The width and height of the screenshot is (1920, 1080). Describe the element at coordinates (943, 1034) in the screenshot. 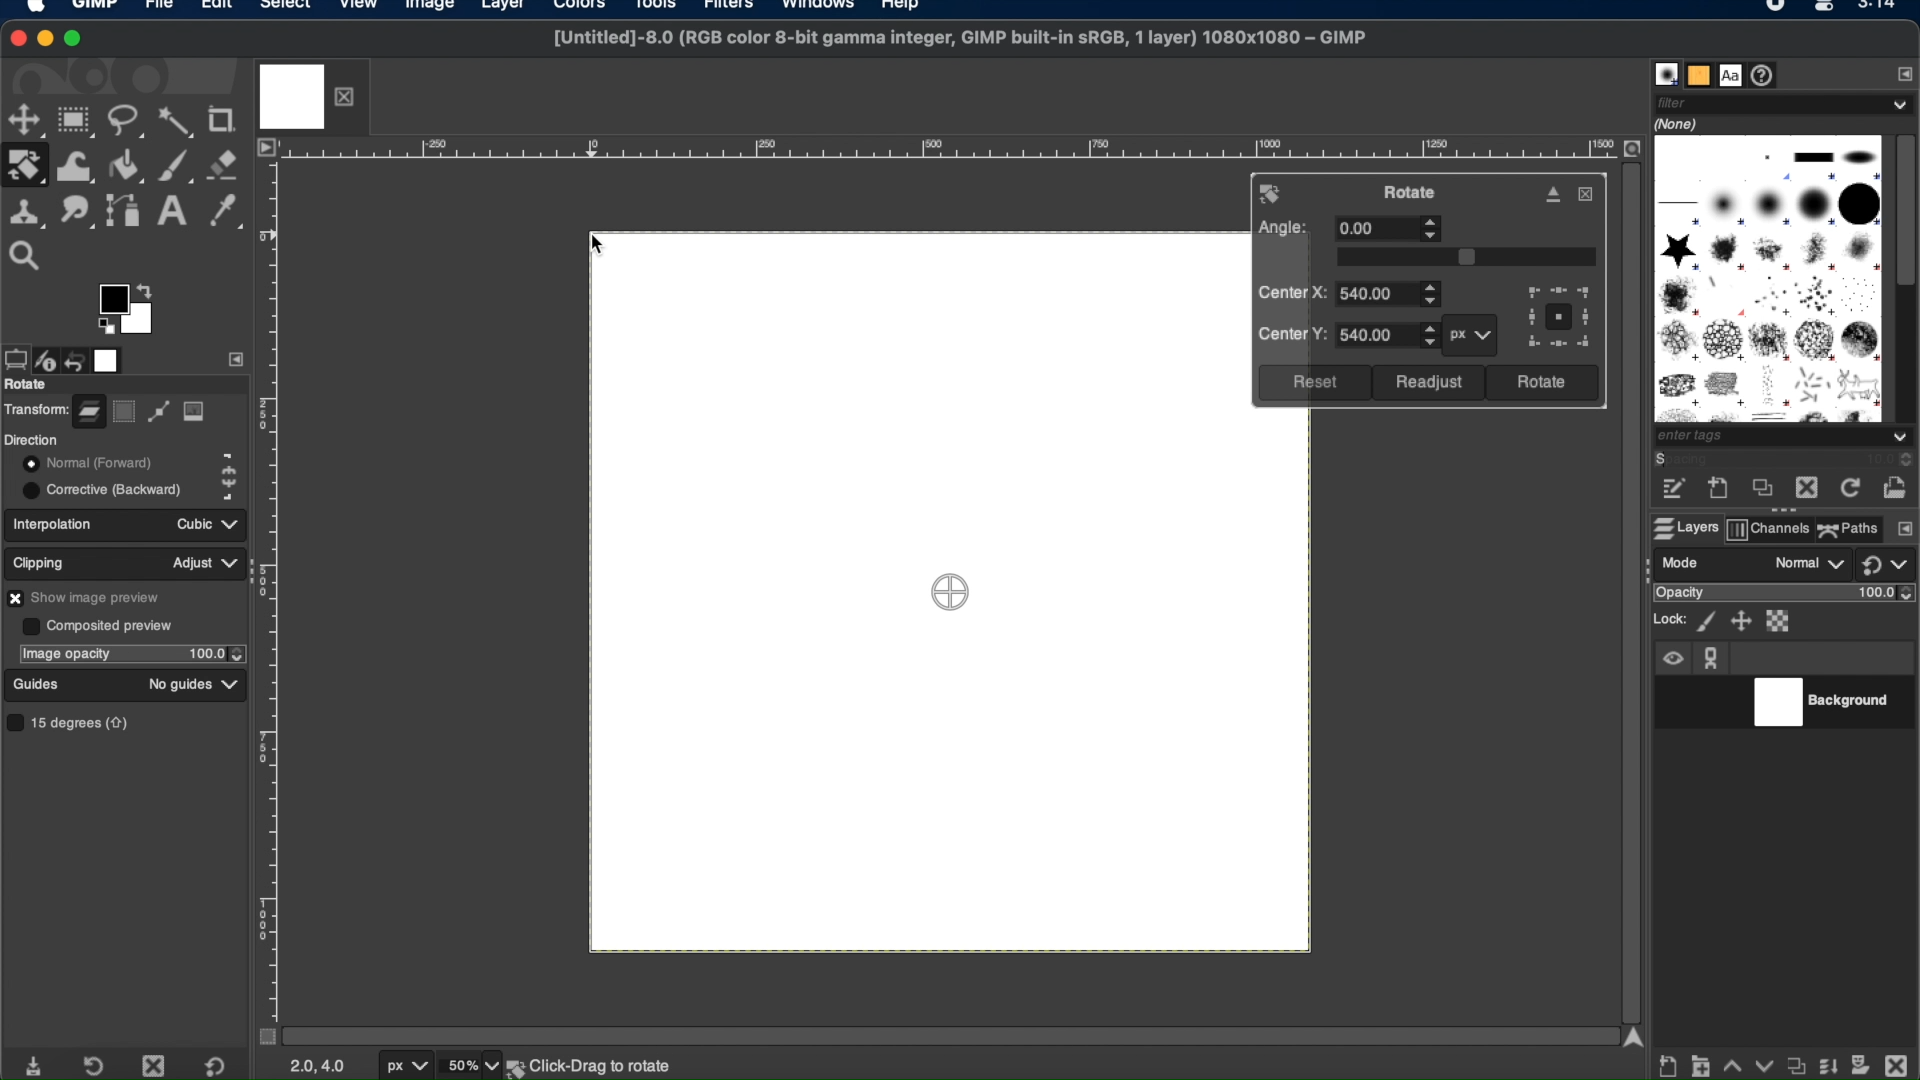

I see `scroll bar` at that location.